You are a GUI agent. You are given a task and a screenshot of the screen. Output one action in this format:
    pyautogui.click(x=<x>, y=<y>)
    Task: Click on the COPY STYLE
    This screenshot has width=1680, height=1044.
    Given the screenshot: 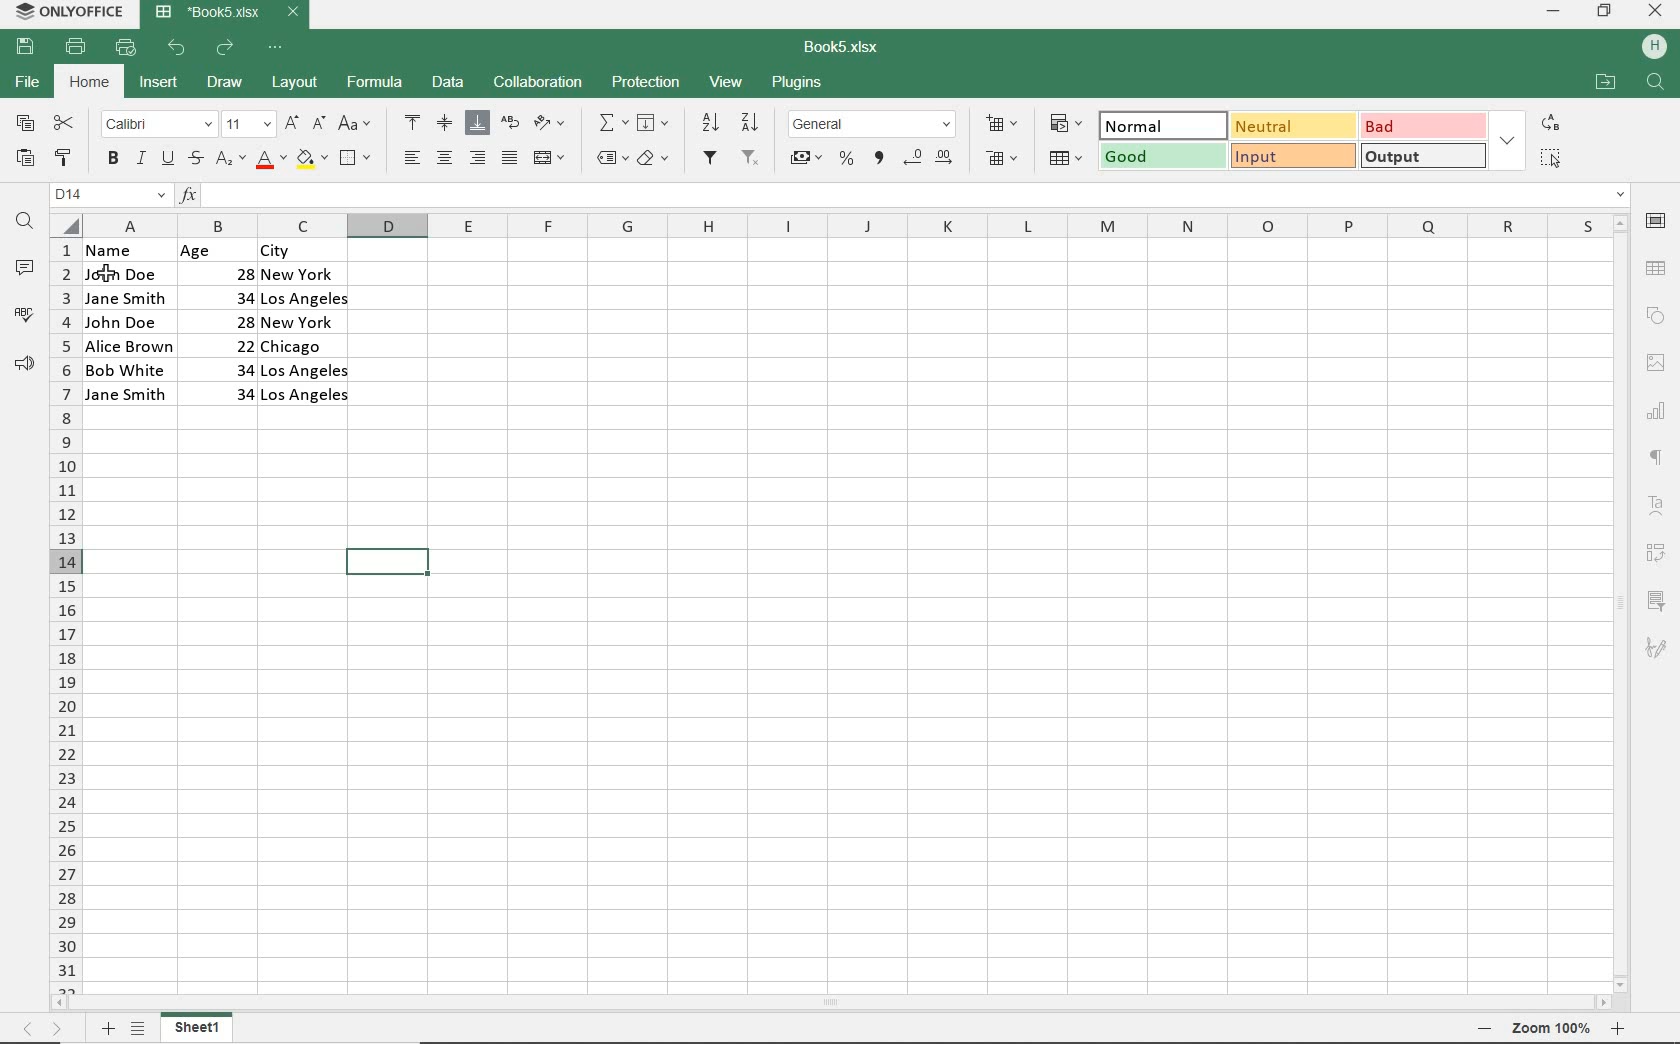 What is the action you would take?
    pyautogui.click(x=64, y=155)
    